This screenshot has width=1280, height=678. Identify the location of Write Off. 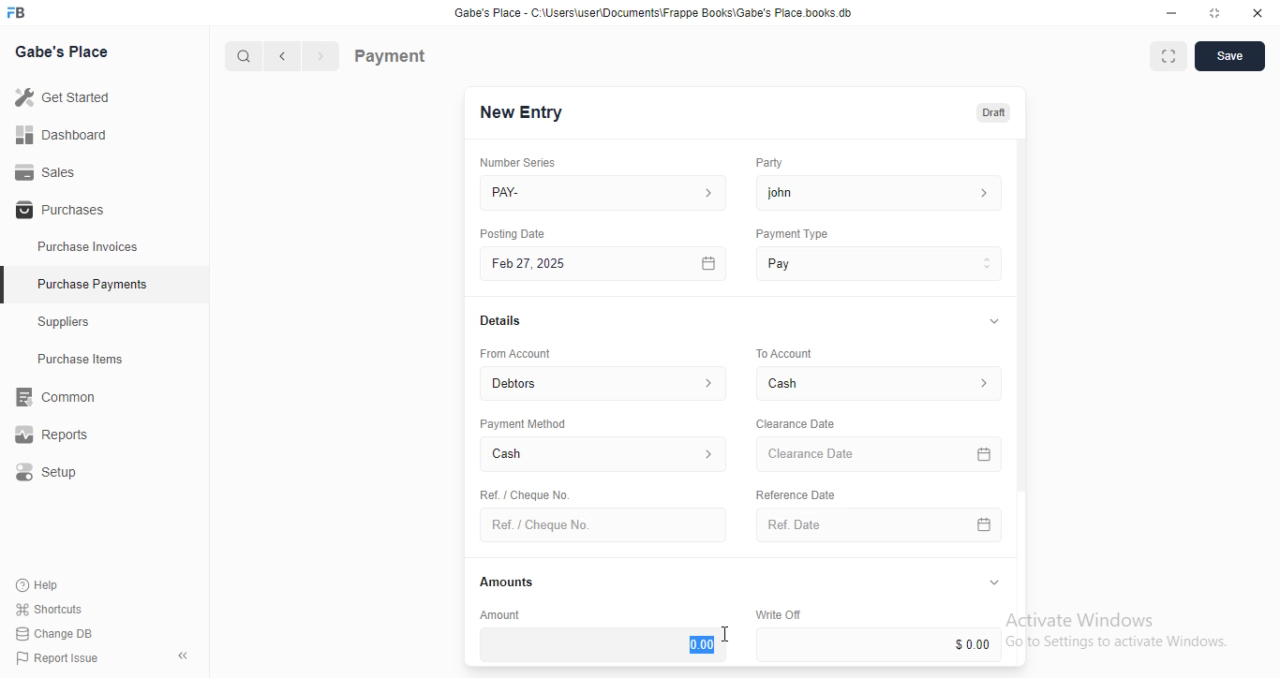
(776, 614).